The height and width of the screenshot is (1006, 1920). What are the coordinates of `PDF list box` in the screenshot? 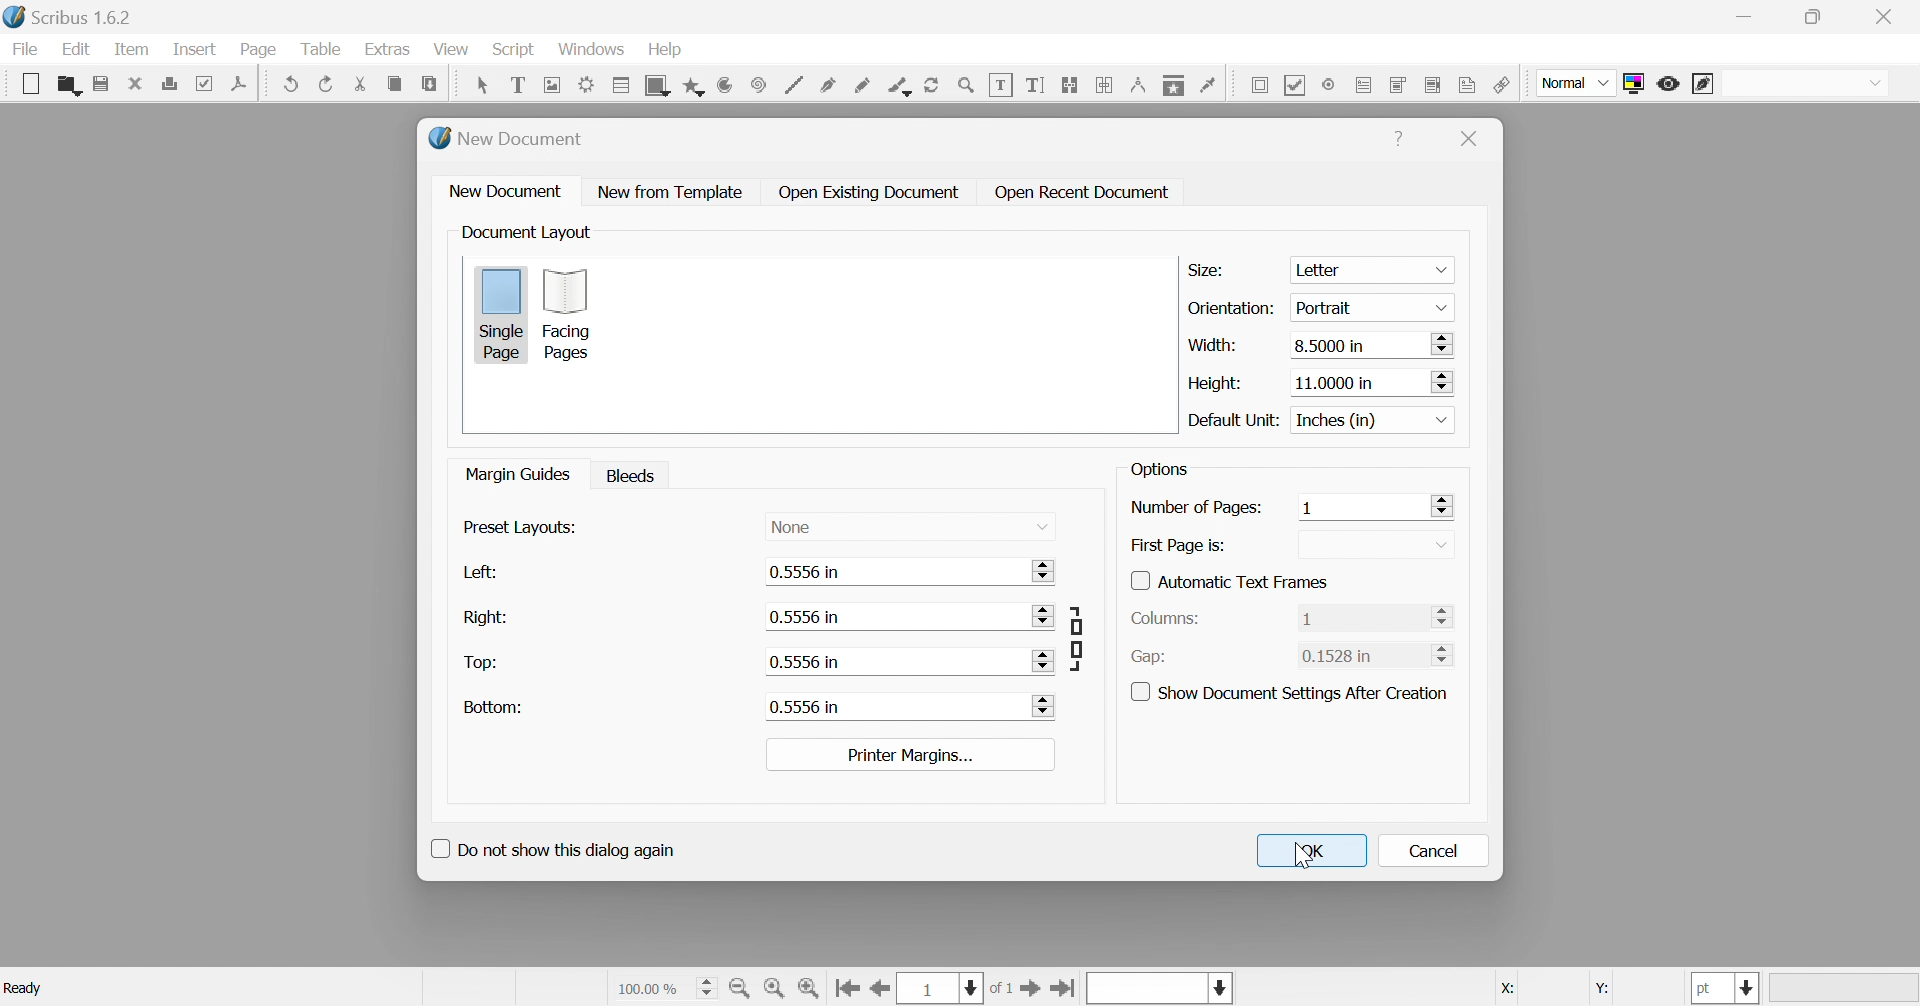 It's located at (1434, 83).